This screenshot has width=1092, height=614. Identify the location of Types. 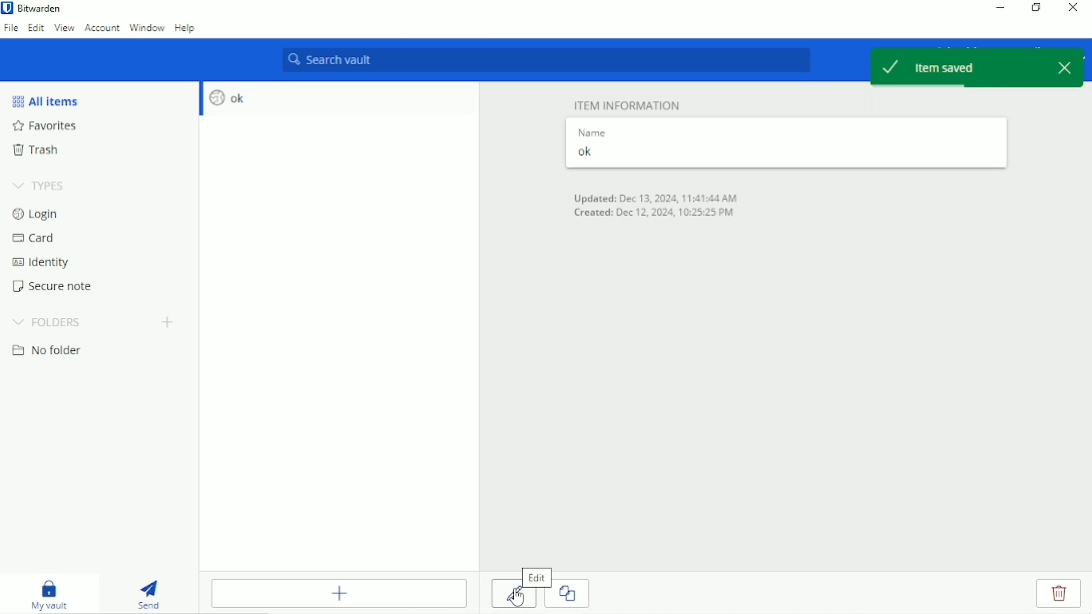
(41, 183).